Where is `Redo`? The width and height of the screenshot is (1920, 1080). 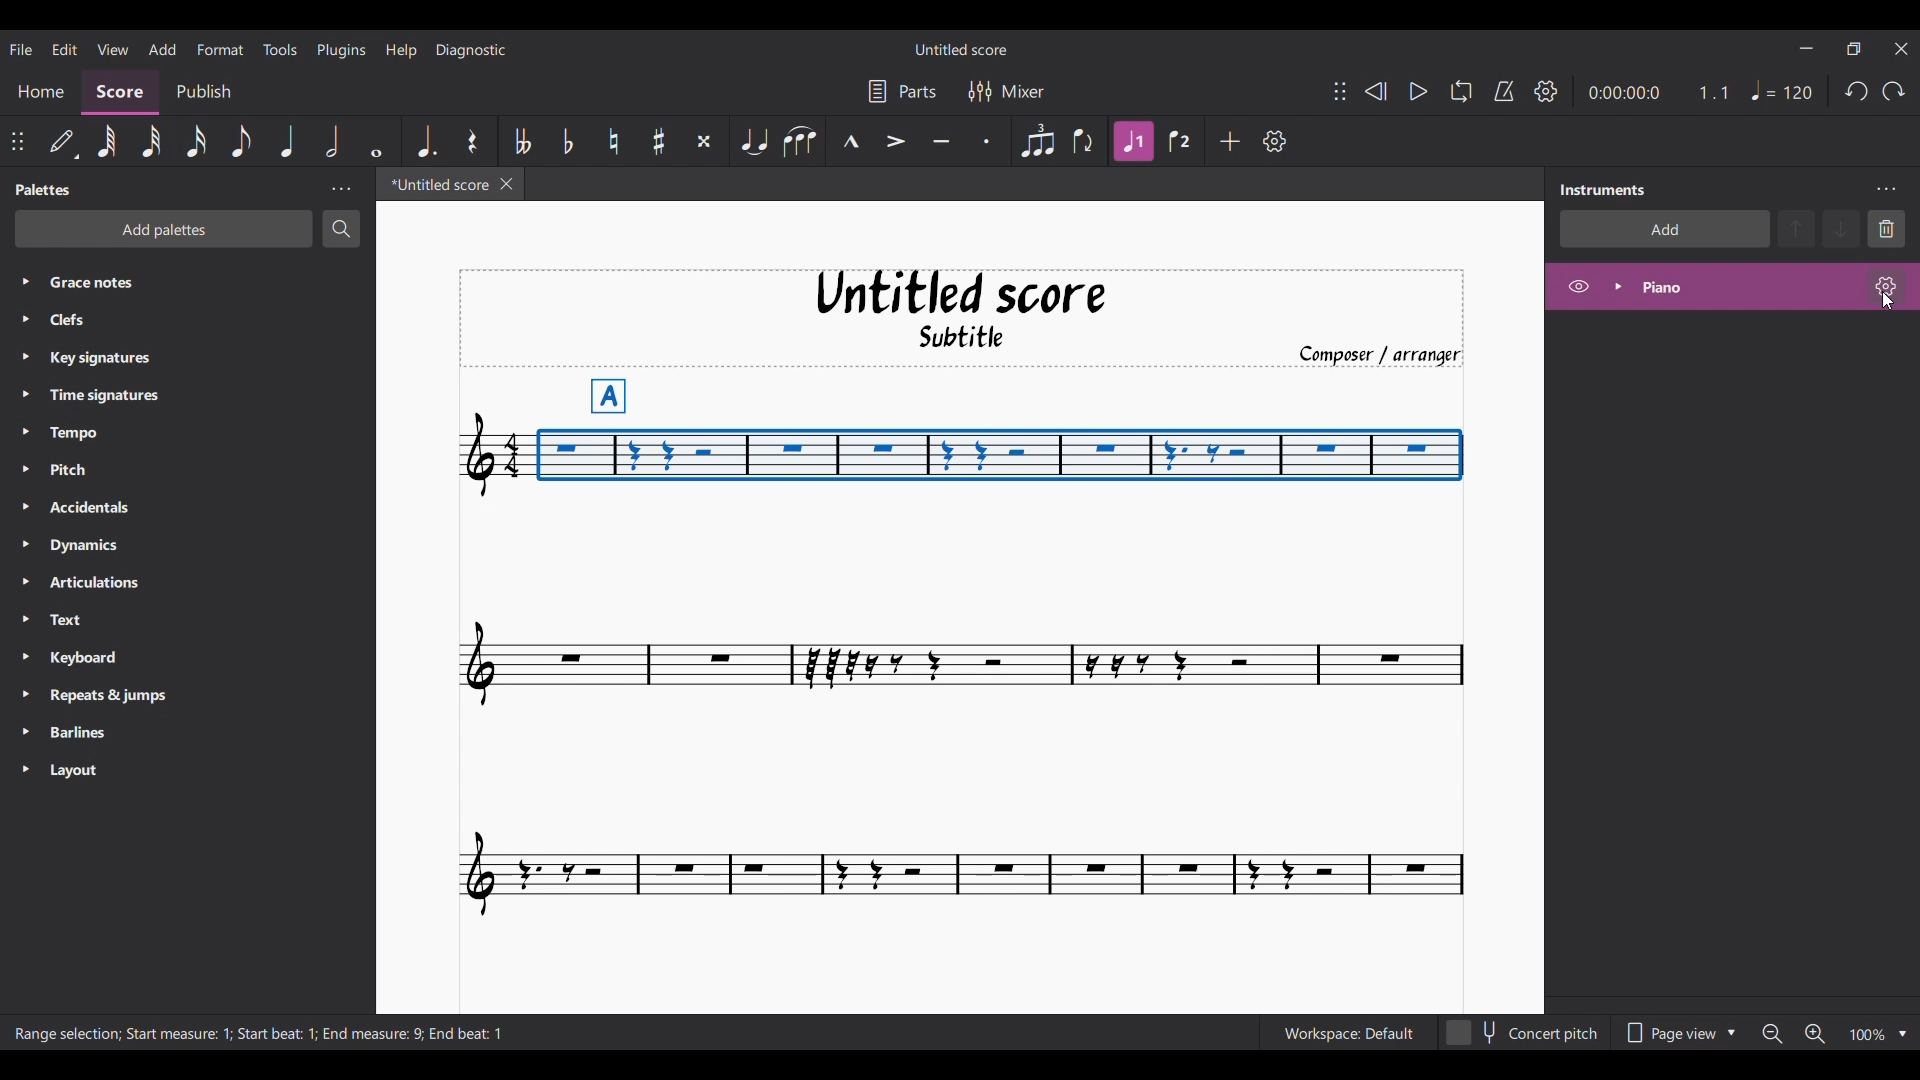 Redo is located at coordinates (1893, 91).